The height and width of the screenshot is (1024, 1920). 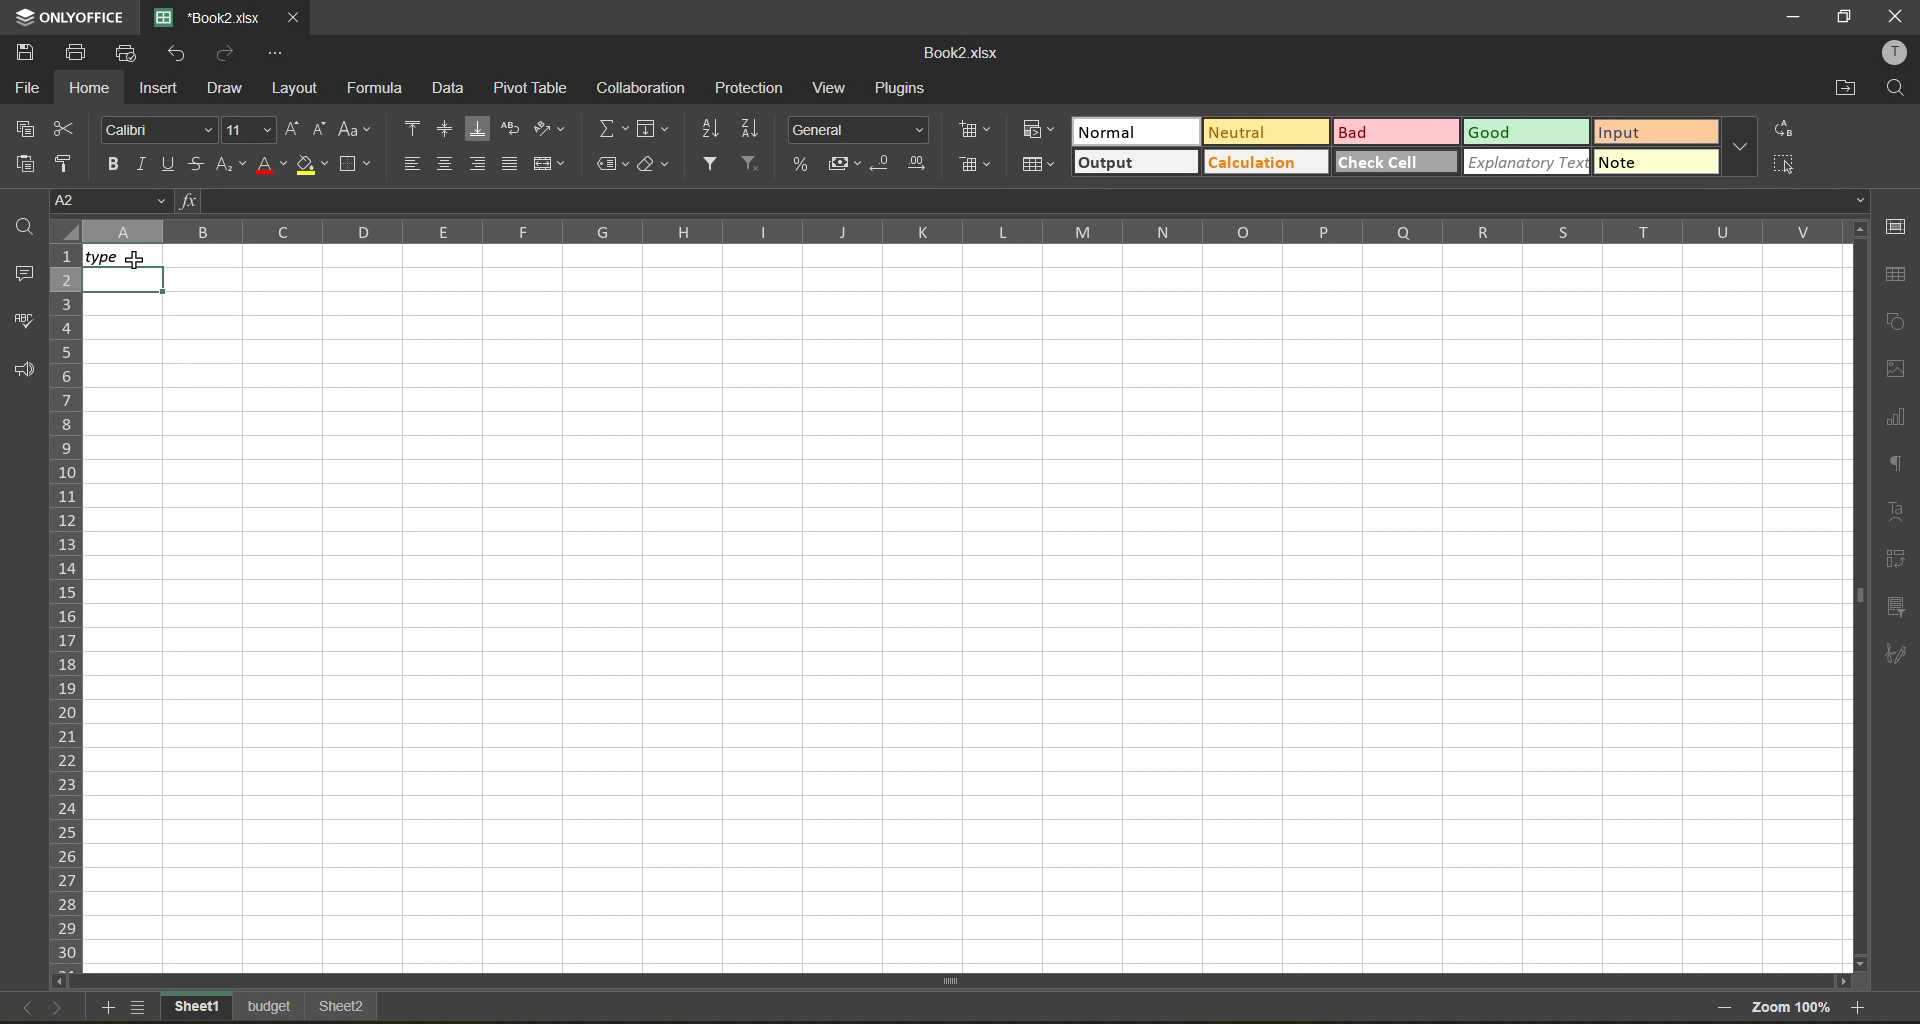 I want to click on undo, so click(x=181, y=54).